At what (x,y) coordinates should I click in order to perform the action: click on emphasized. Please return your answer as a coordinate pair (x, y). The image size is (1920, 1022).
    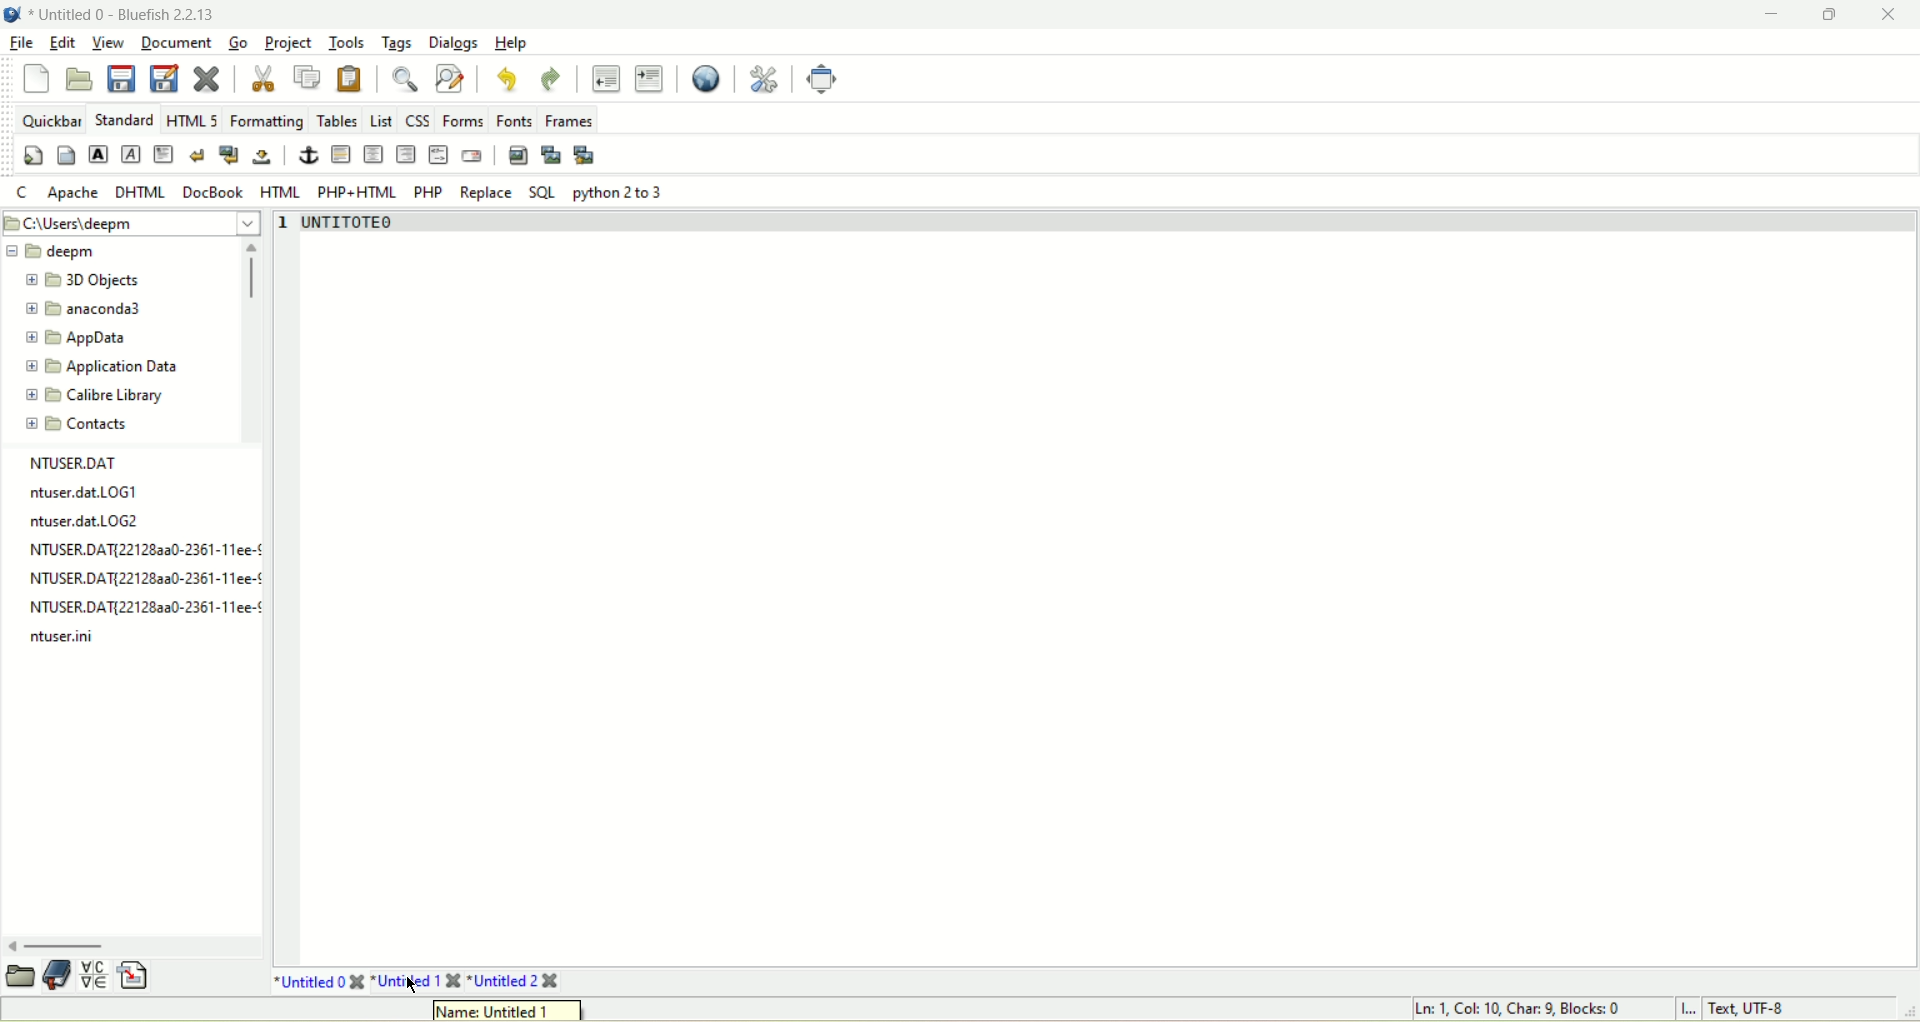
    Looking at the image, I should click on (133, 153).